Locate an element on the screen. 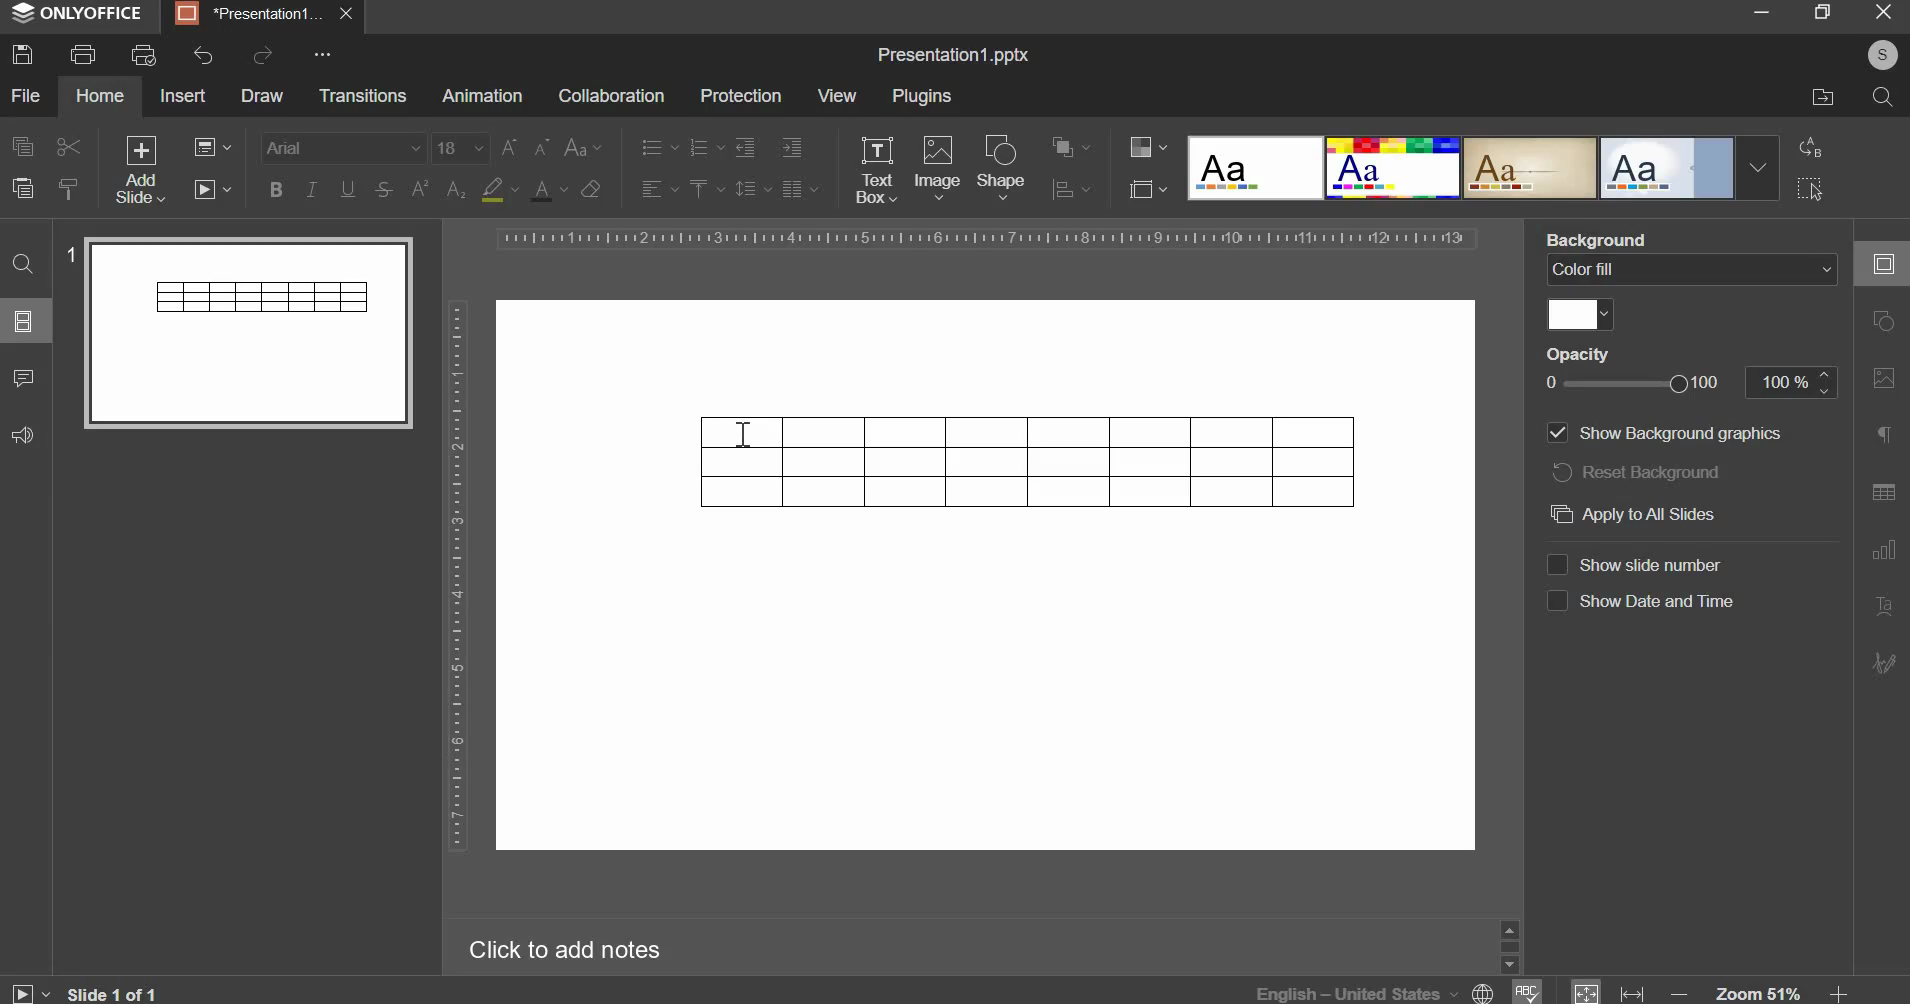 This screenshot has height=1004, width=1910. transitions is located at coordinates (363, 94).